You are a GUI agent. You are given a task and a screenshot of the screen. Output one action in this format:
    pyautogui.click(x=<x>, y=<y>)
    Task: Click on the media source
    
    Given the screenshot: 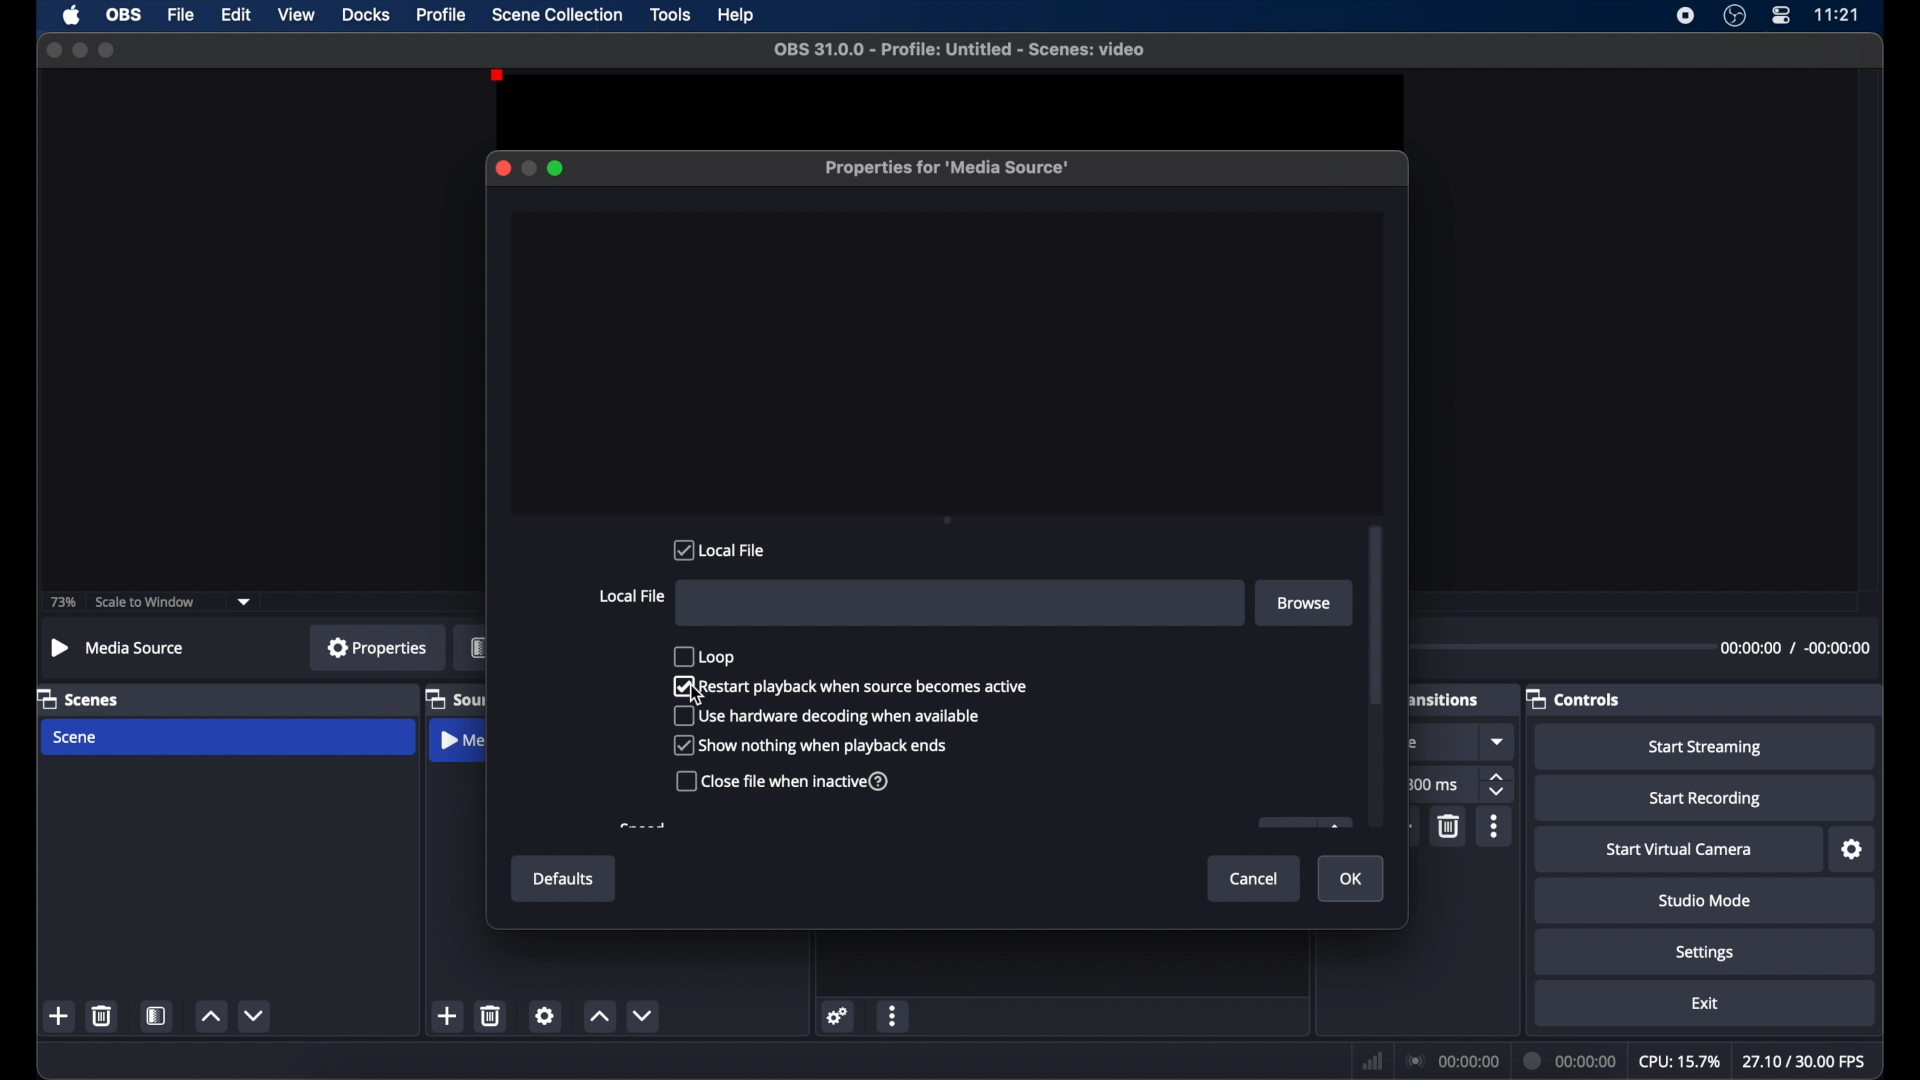 What is the action you would take?
    pyautogui.click(x=462, y=740)
    